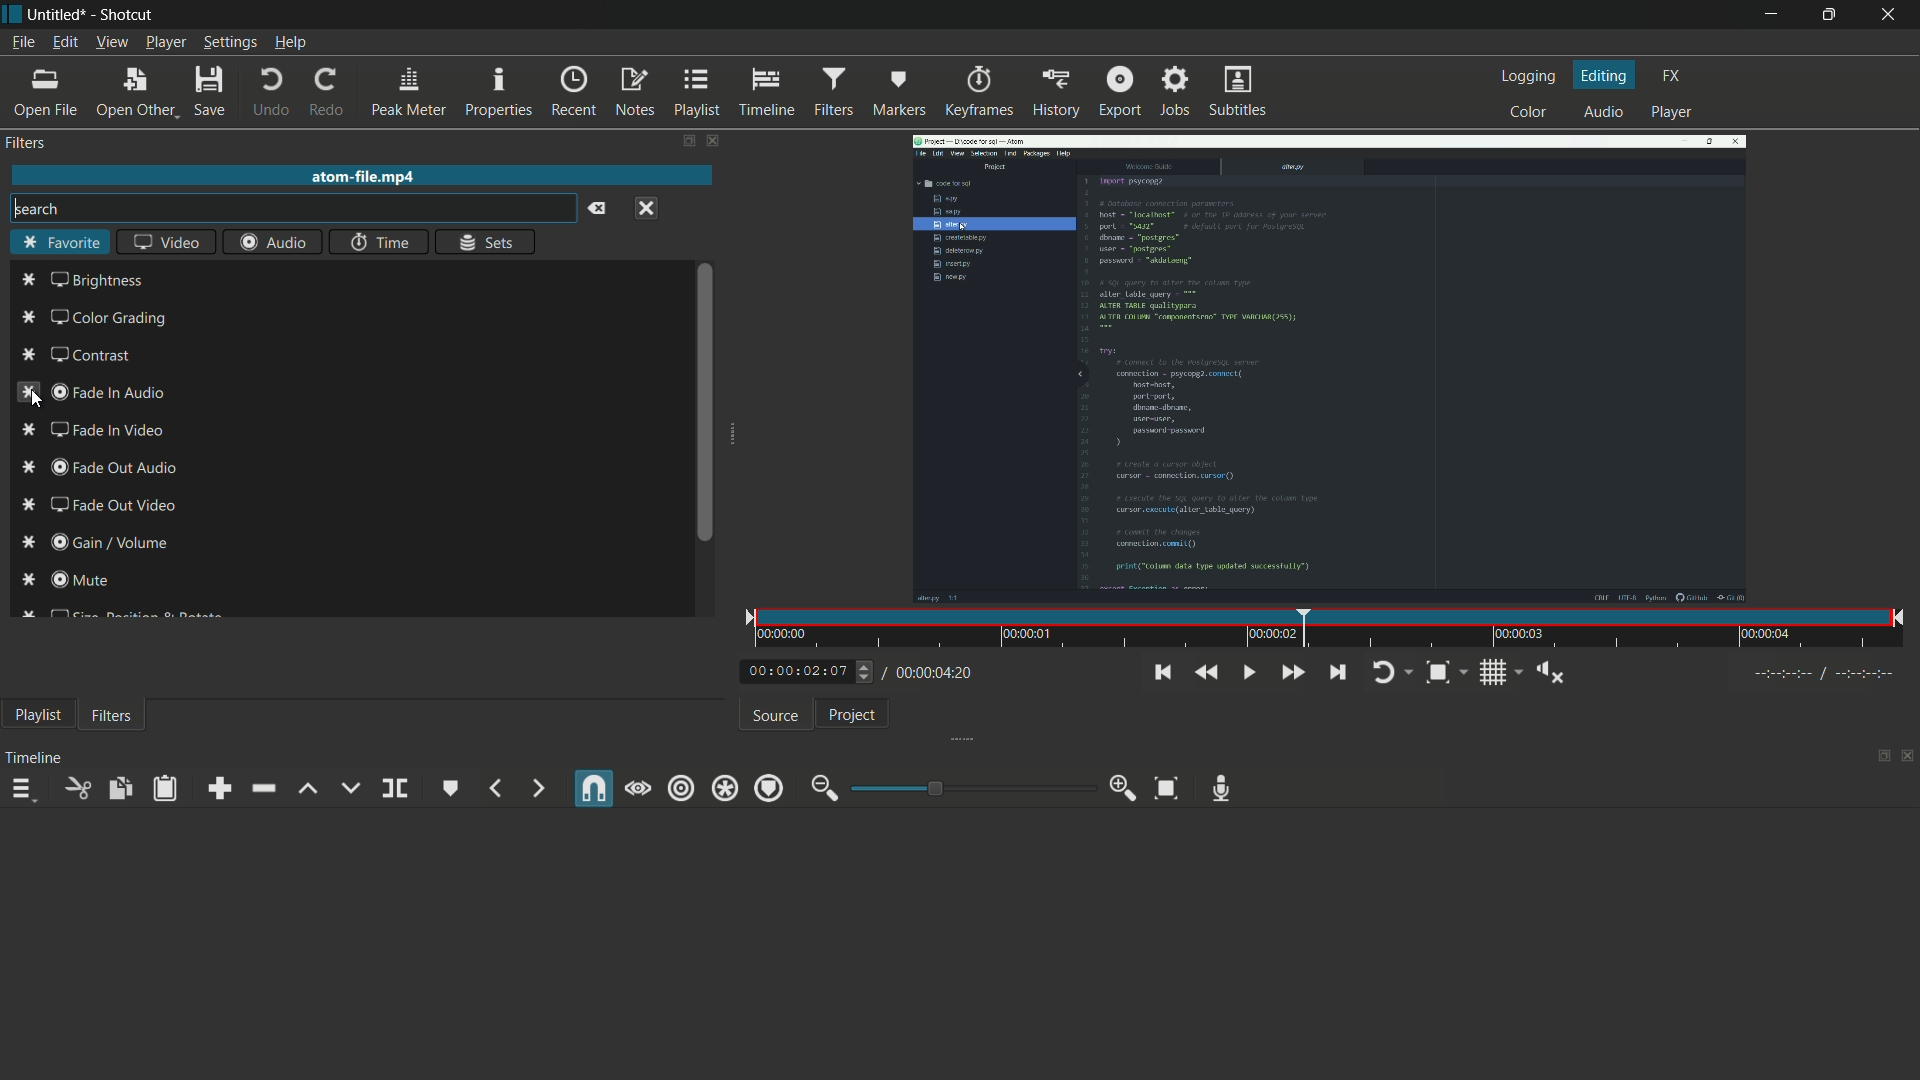  Describe the element at coordinates (497, 93) in the screenshot. I see `properties` at that location.